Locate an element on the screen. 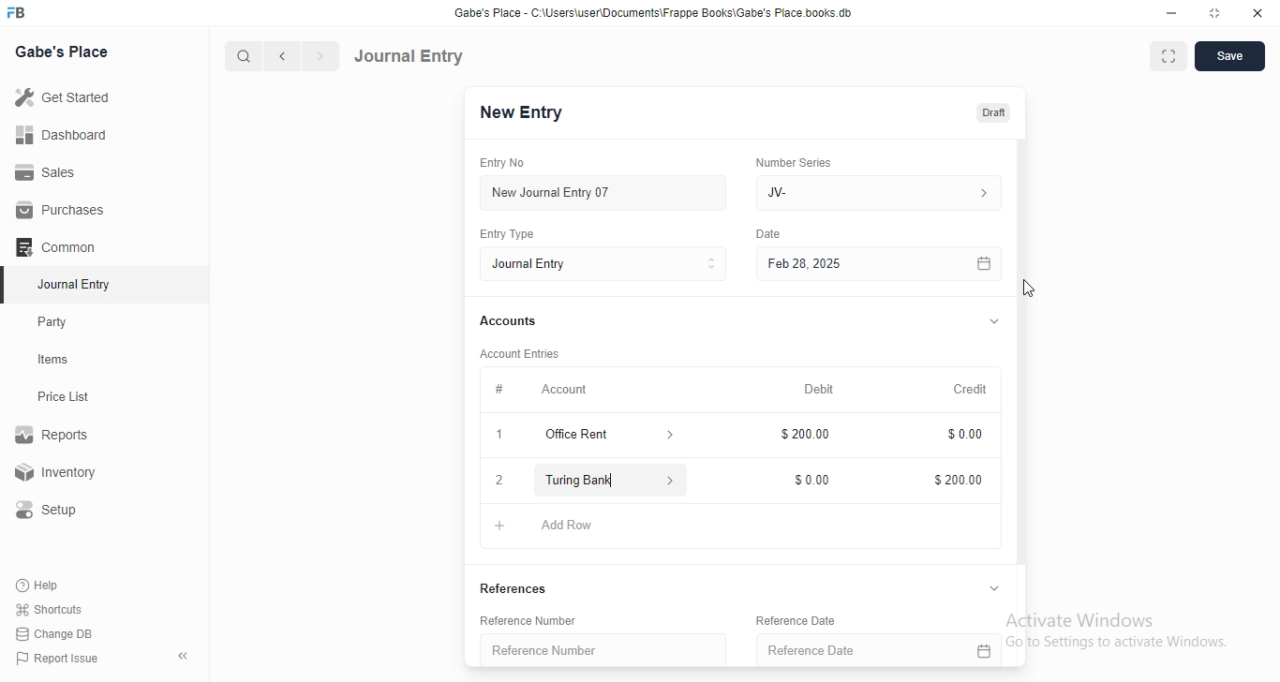  Reference number is located at coordinates (545, 651).